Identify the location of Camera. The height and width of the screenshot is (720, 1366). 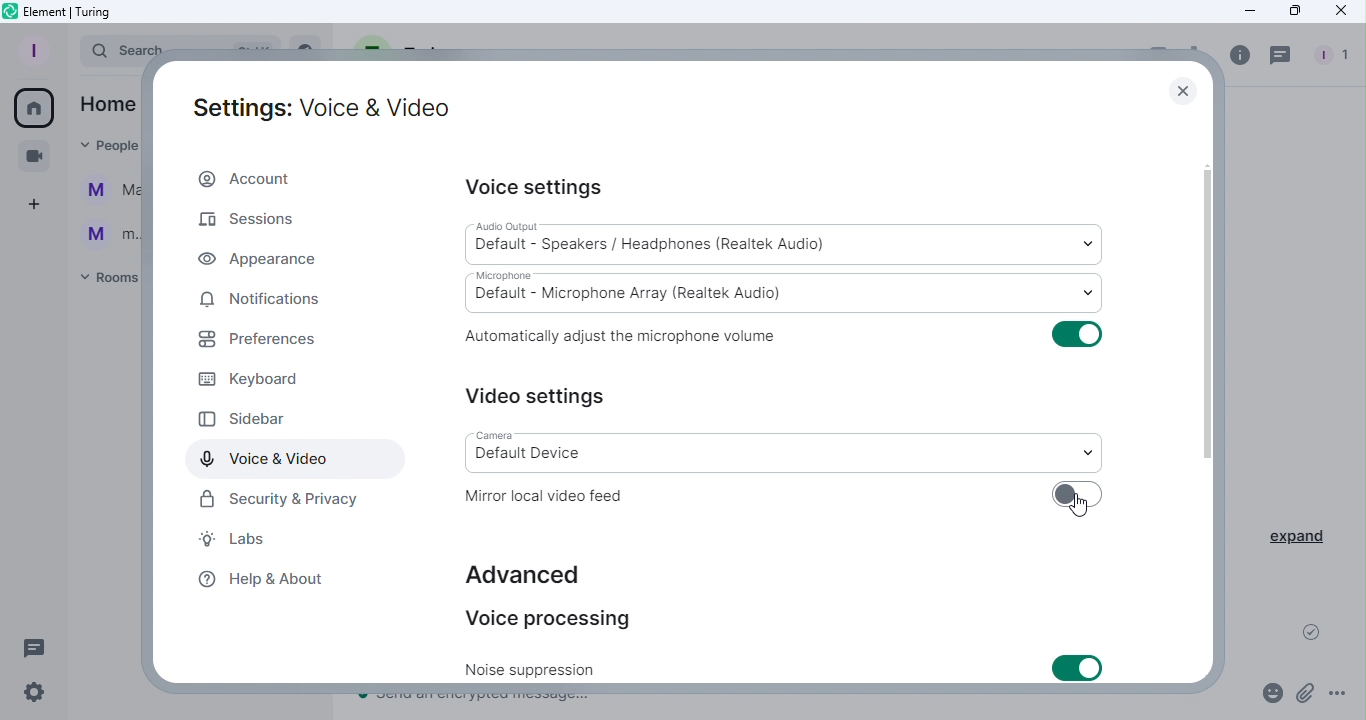
(790, 449).